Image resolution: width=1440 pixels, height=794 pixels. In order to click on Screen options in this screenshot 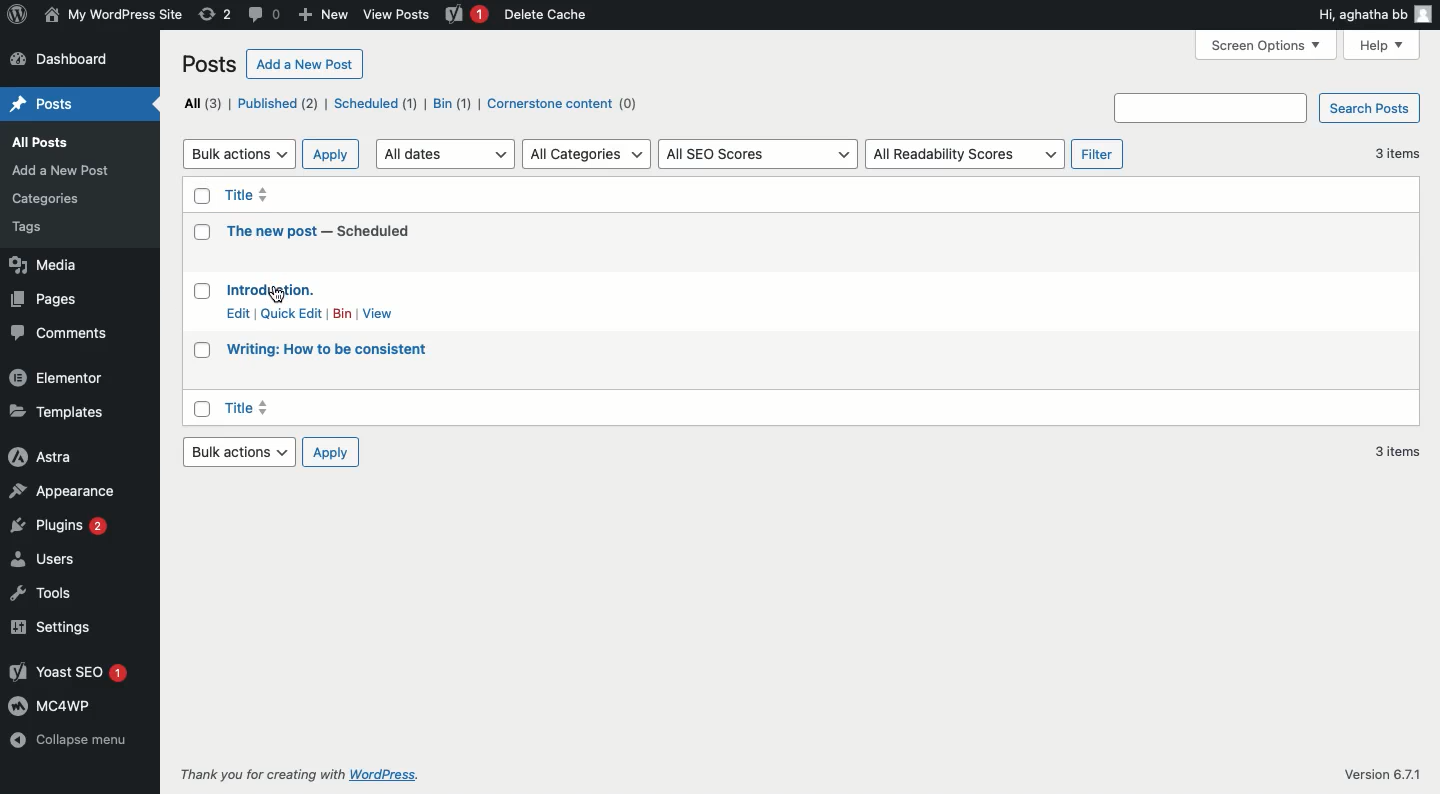, I will do `click(1265, 46)`.